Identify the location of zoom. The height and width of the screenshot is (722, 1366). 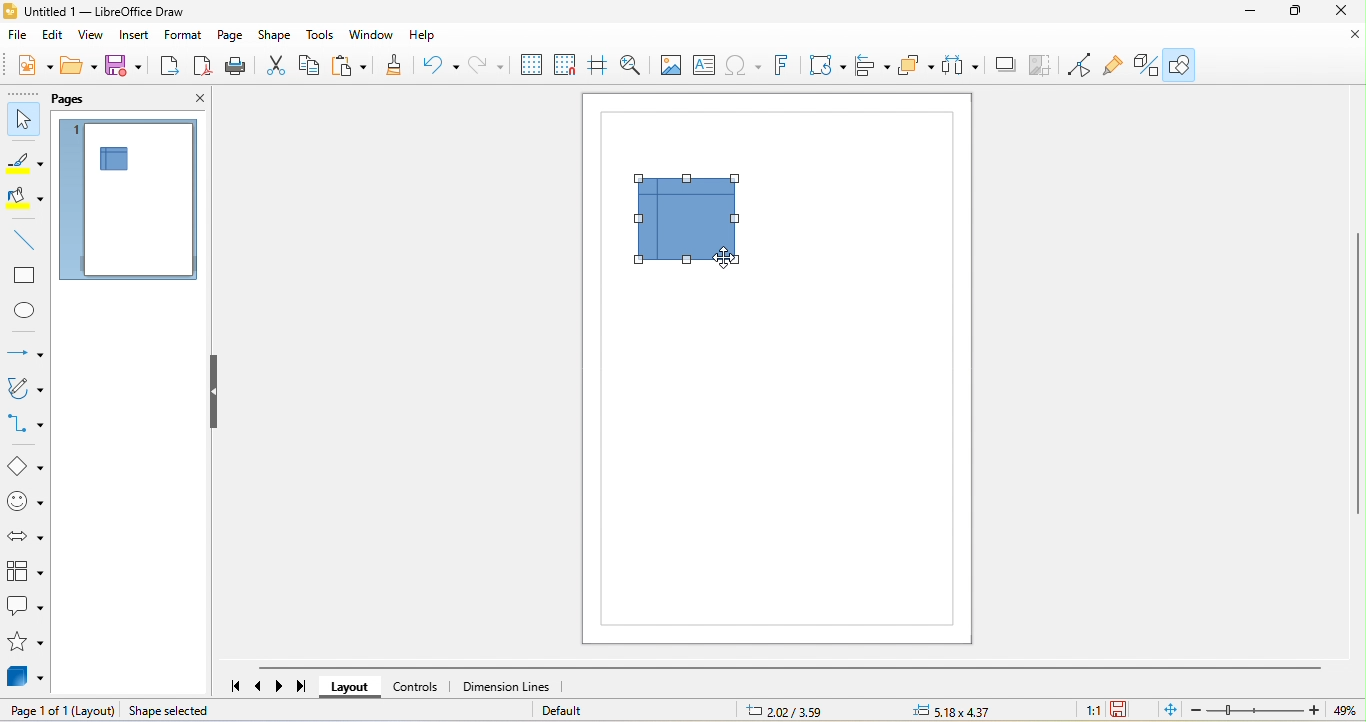
(1255, 711).